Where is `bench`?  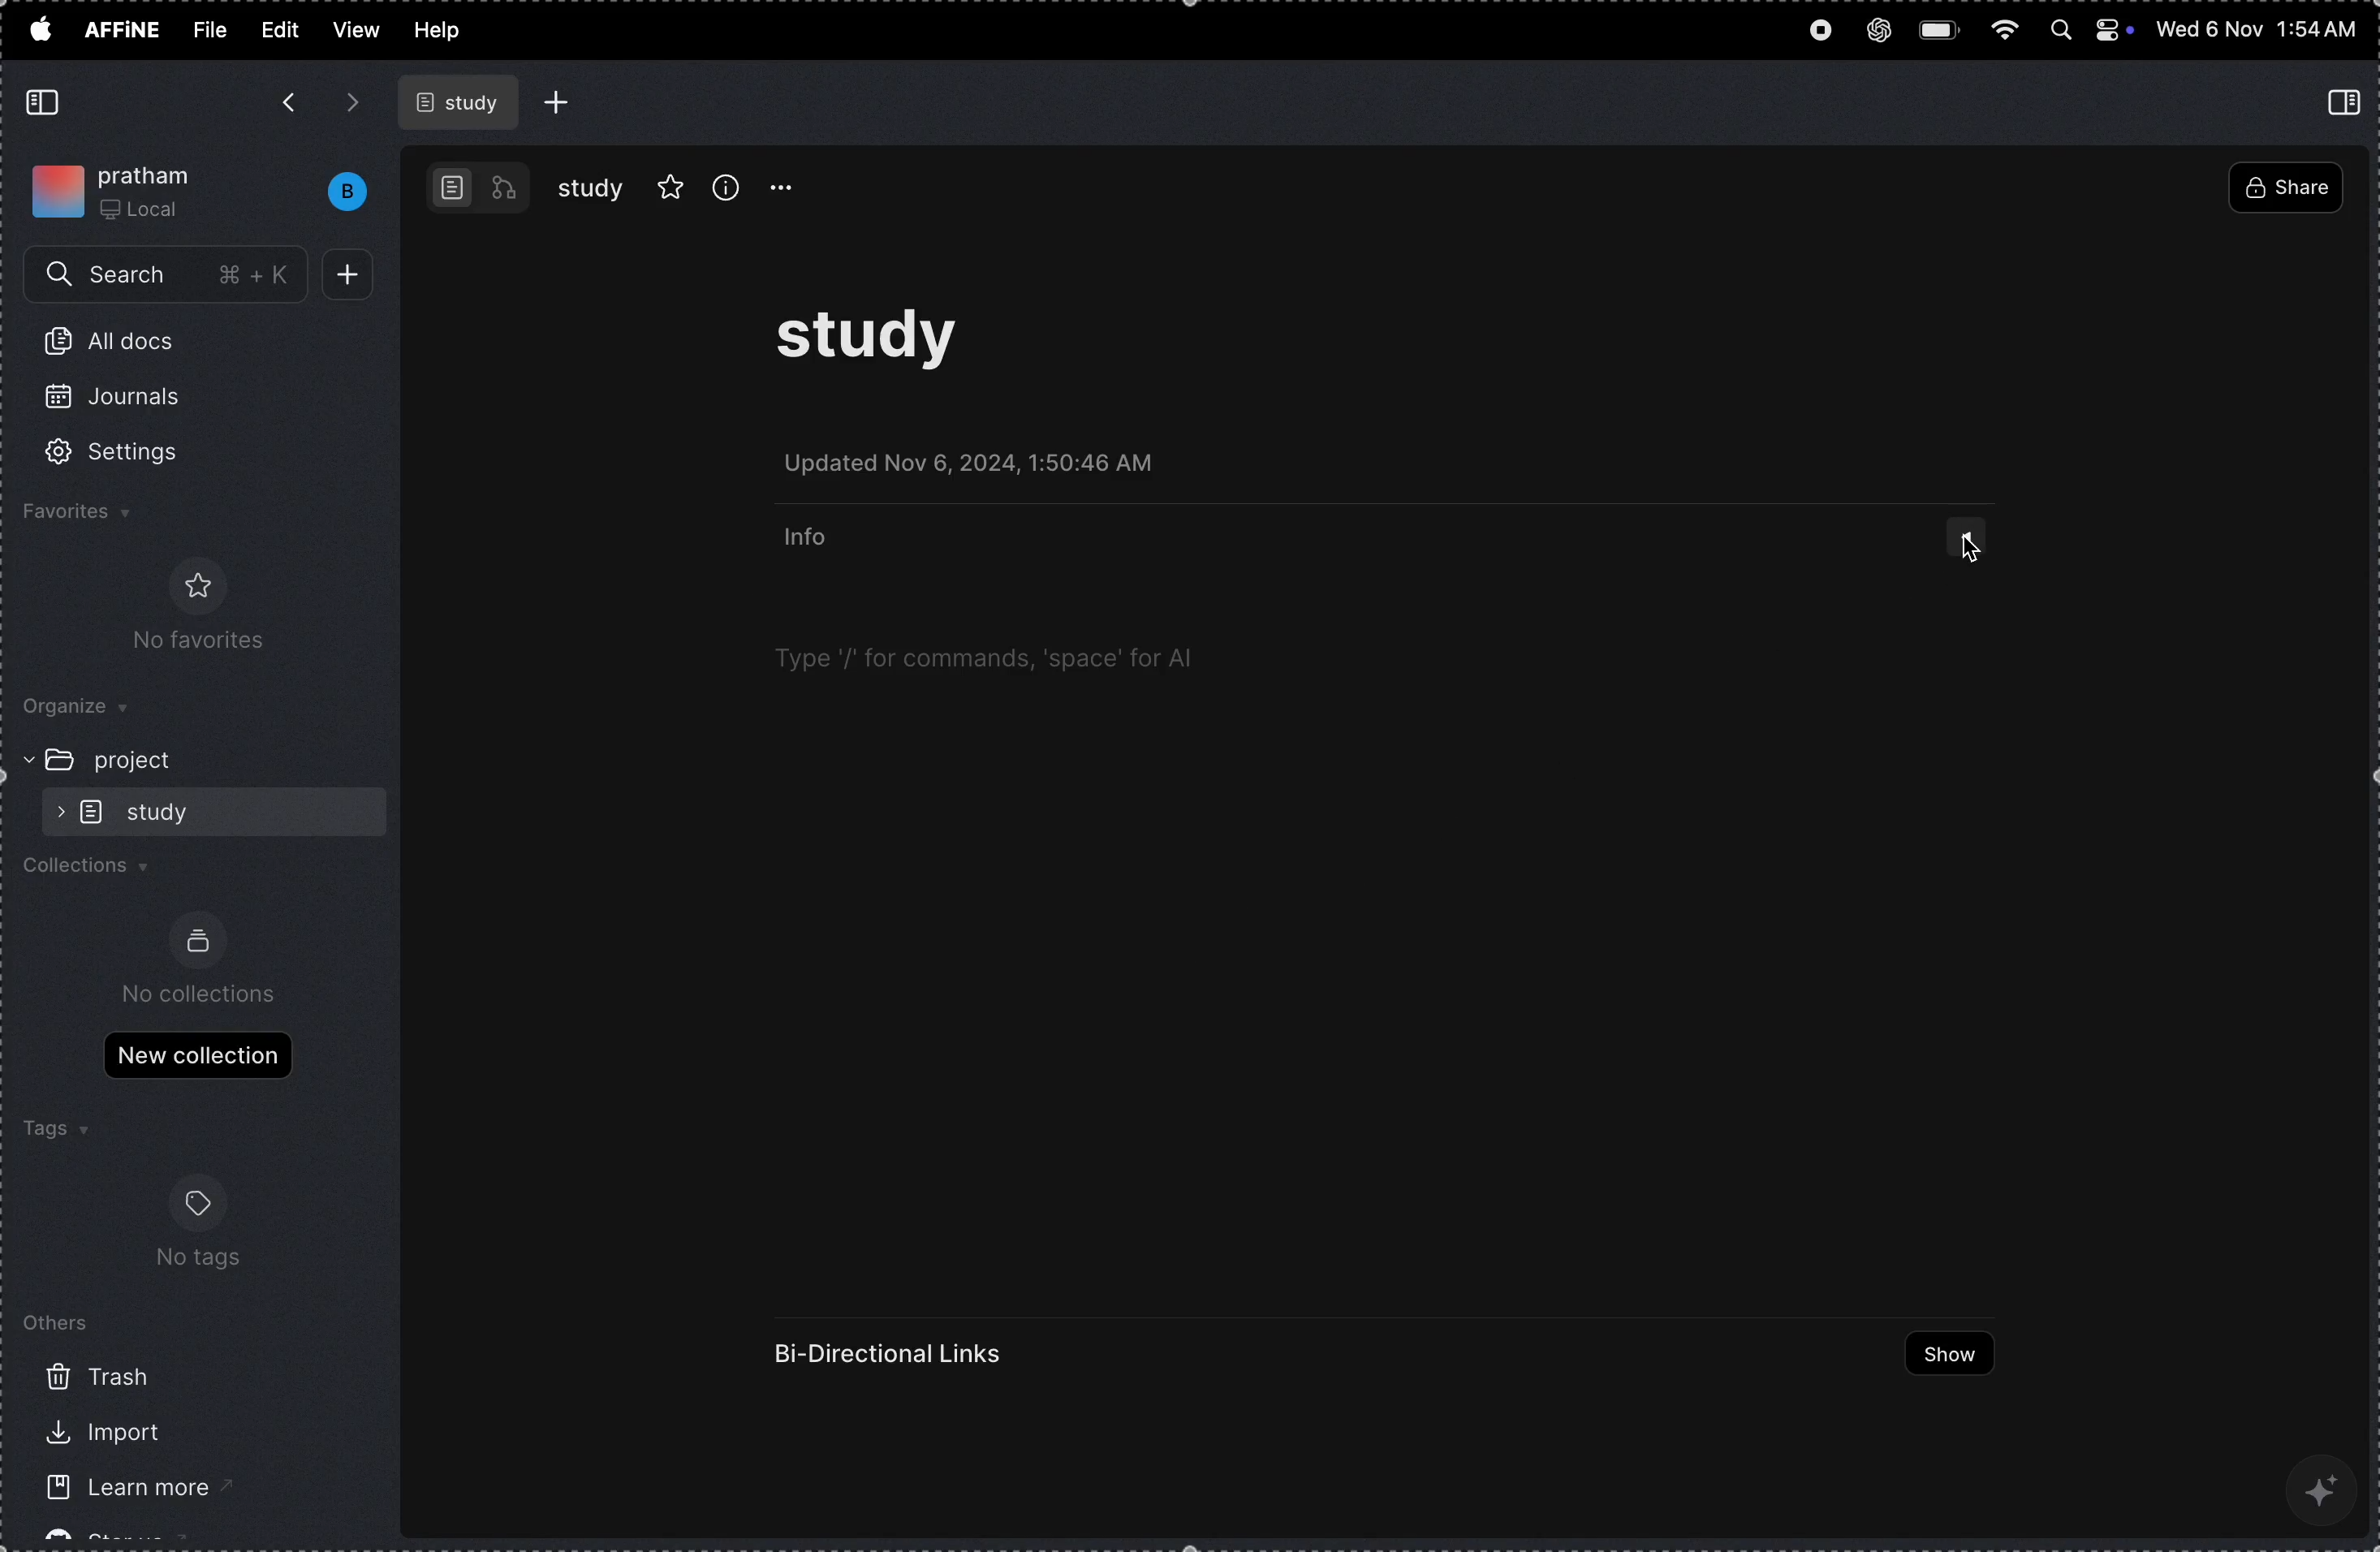
bench is located at coordinates (337, 192).